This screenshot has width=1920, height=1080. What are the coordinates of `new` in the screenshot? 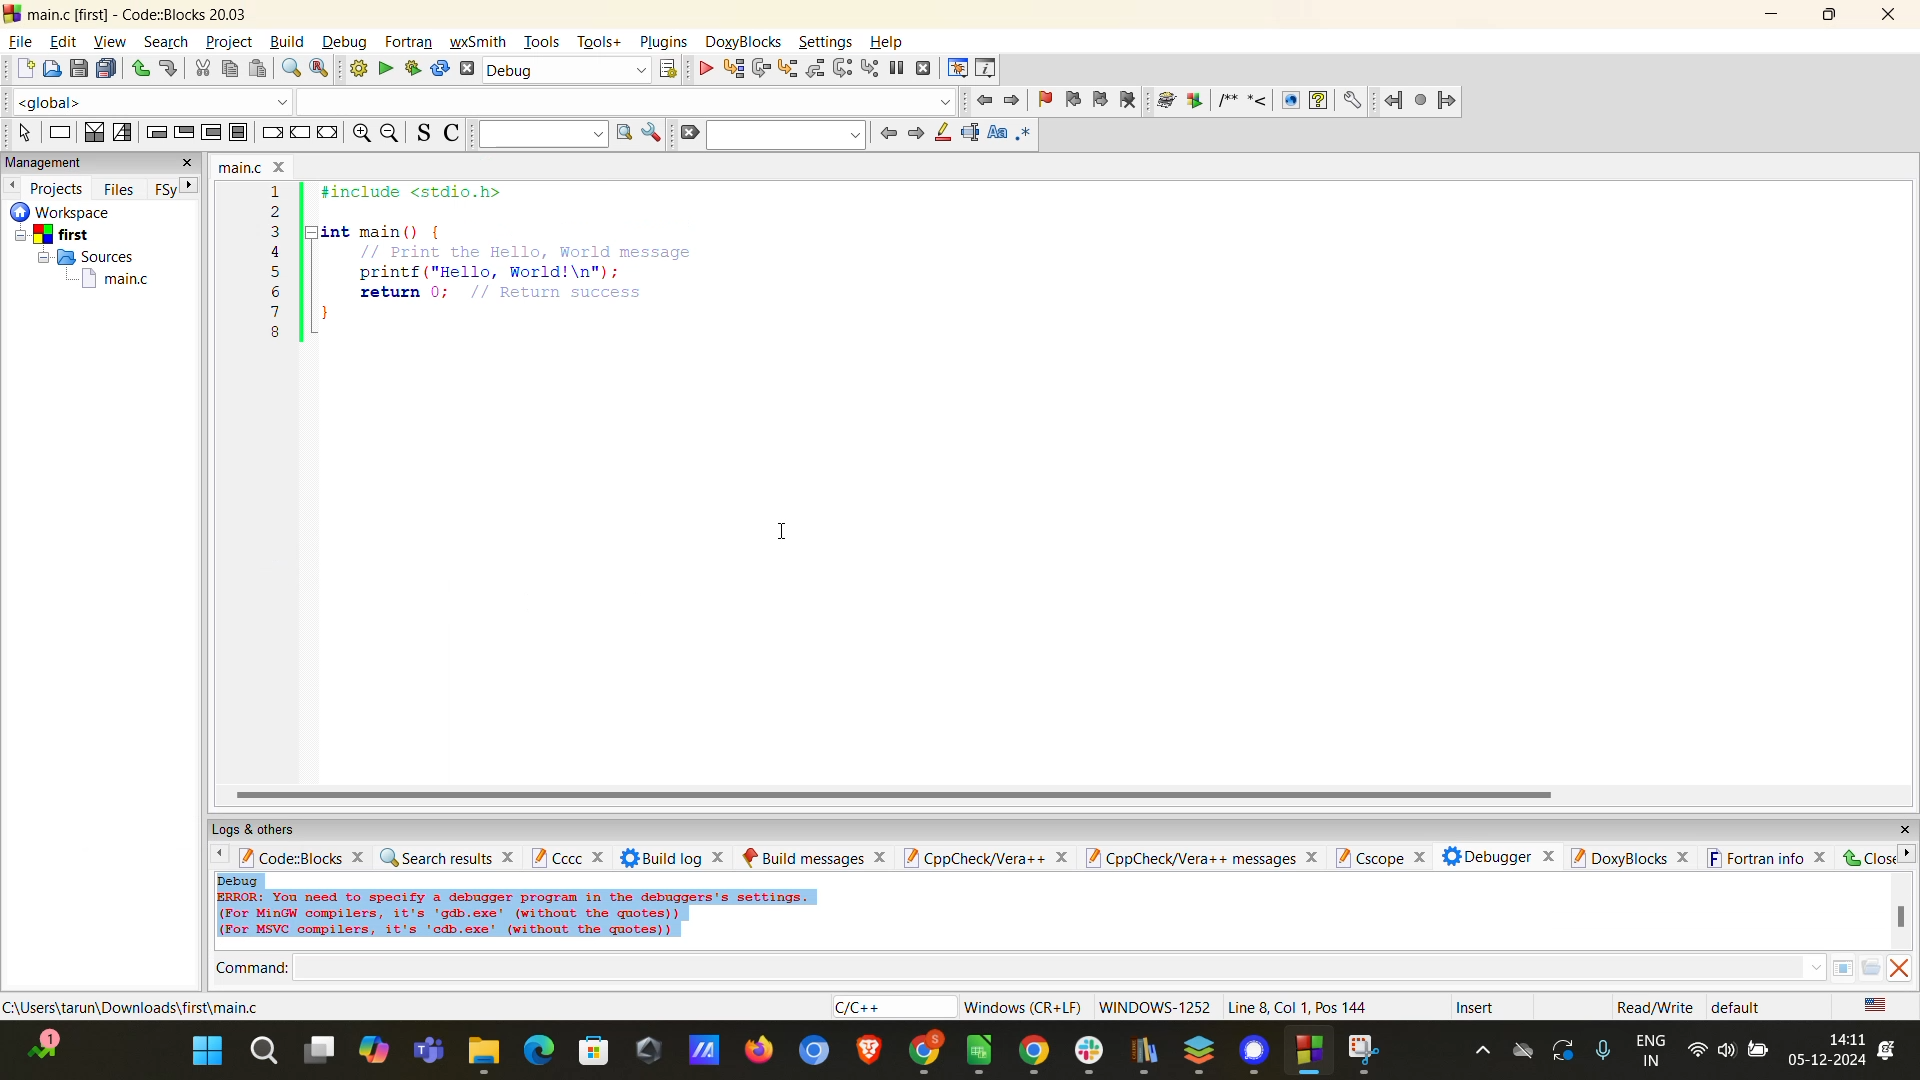 It's located at (18, 70).